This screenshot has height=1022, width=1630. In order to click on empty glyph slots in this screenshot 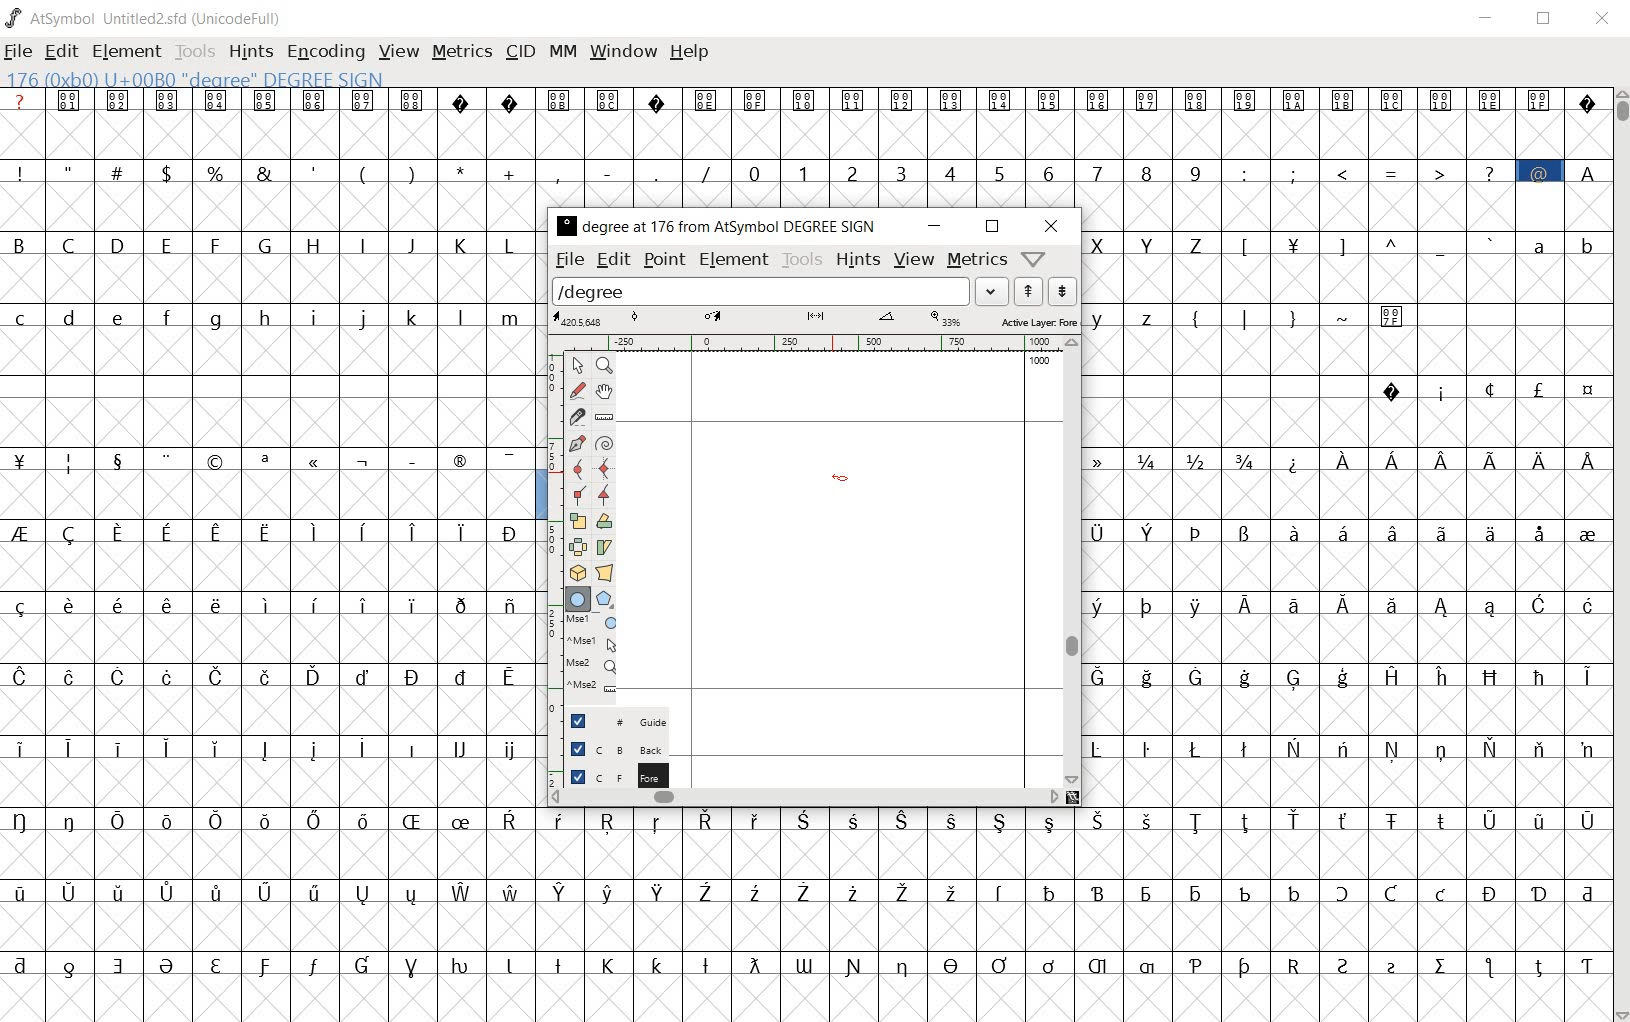, I will do `click(1344, 279)`.